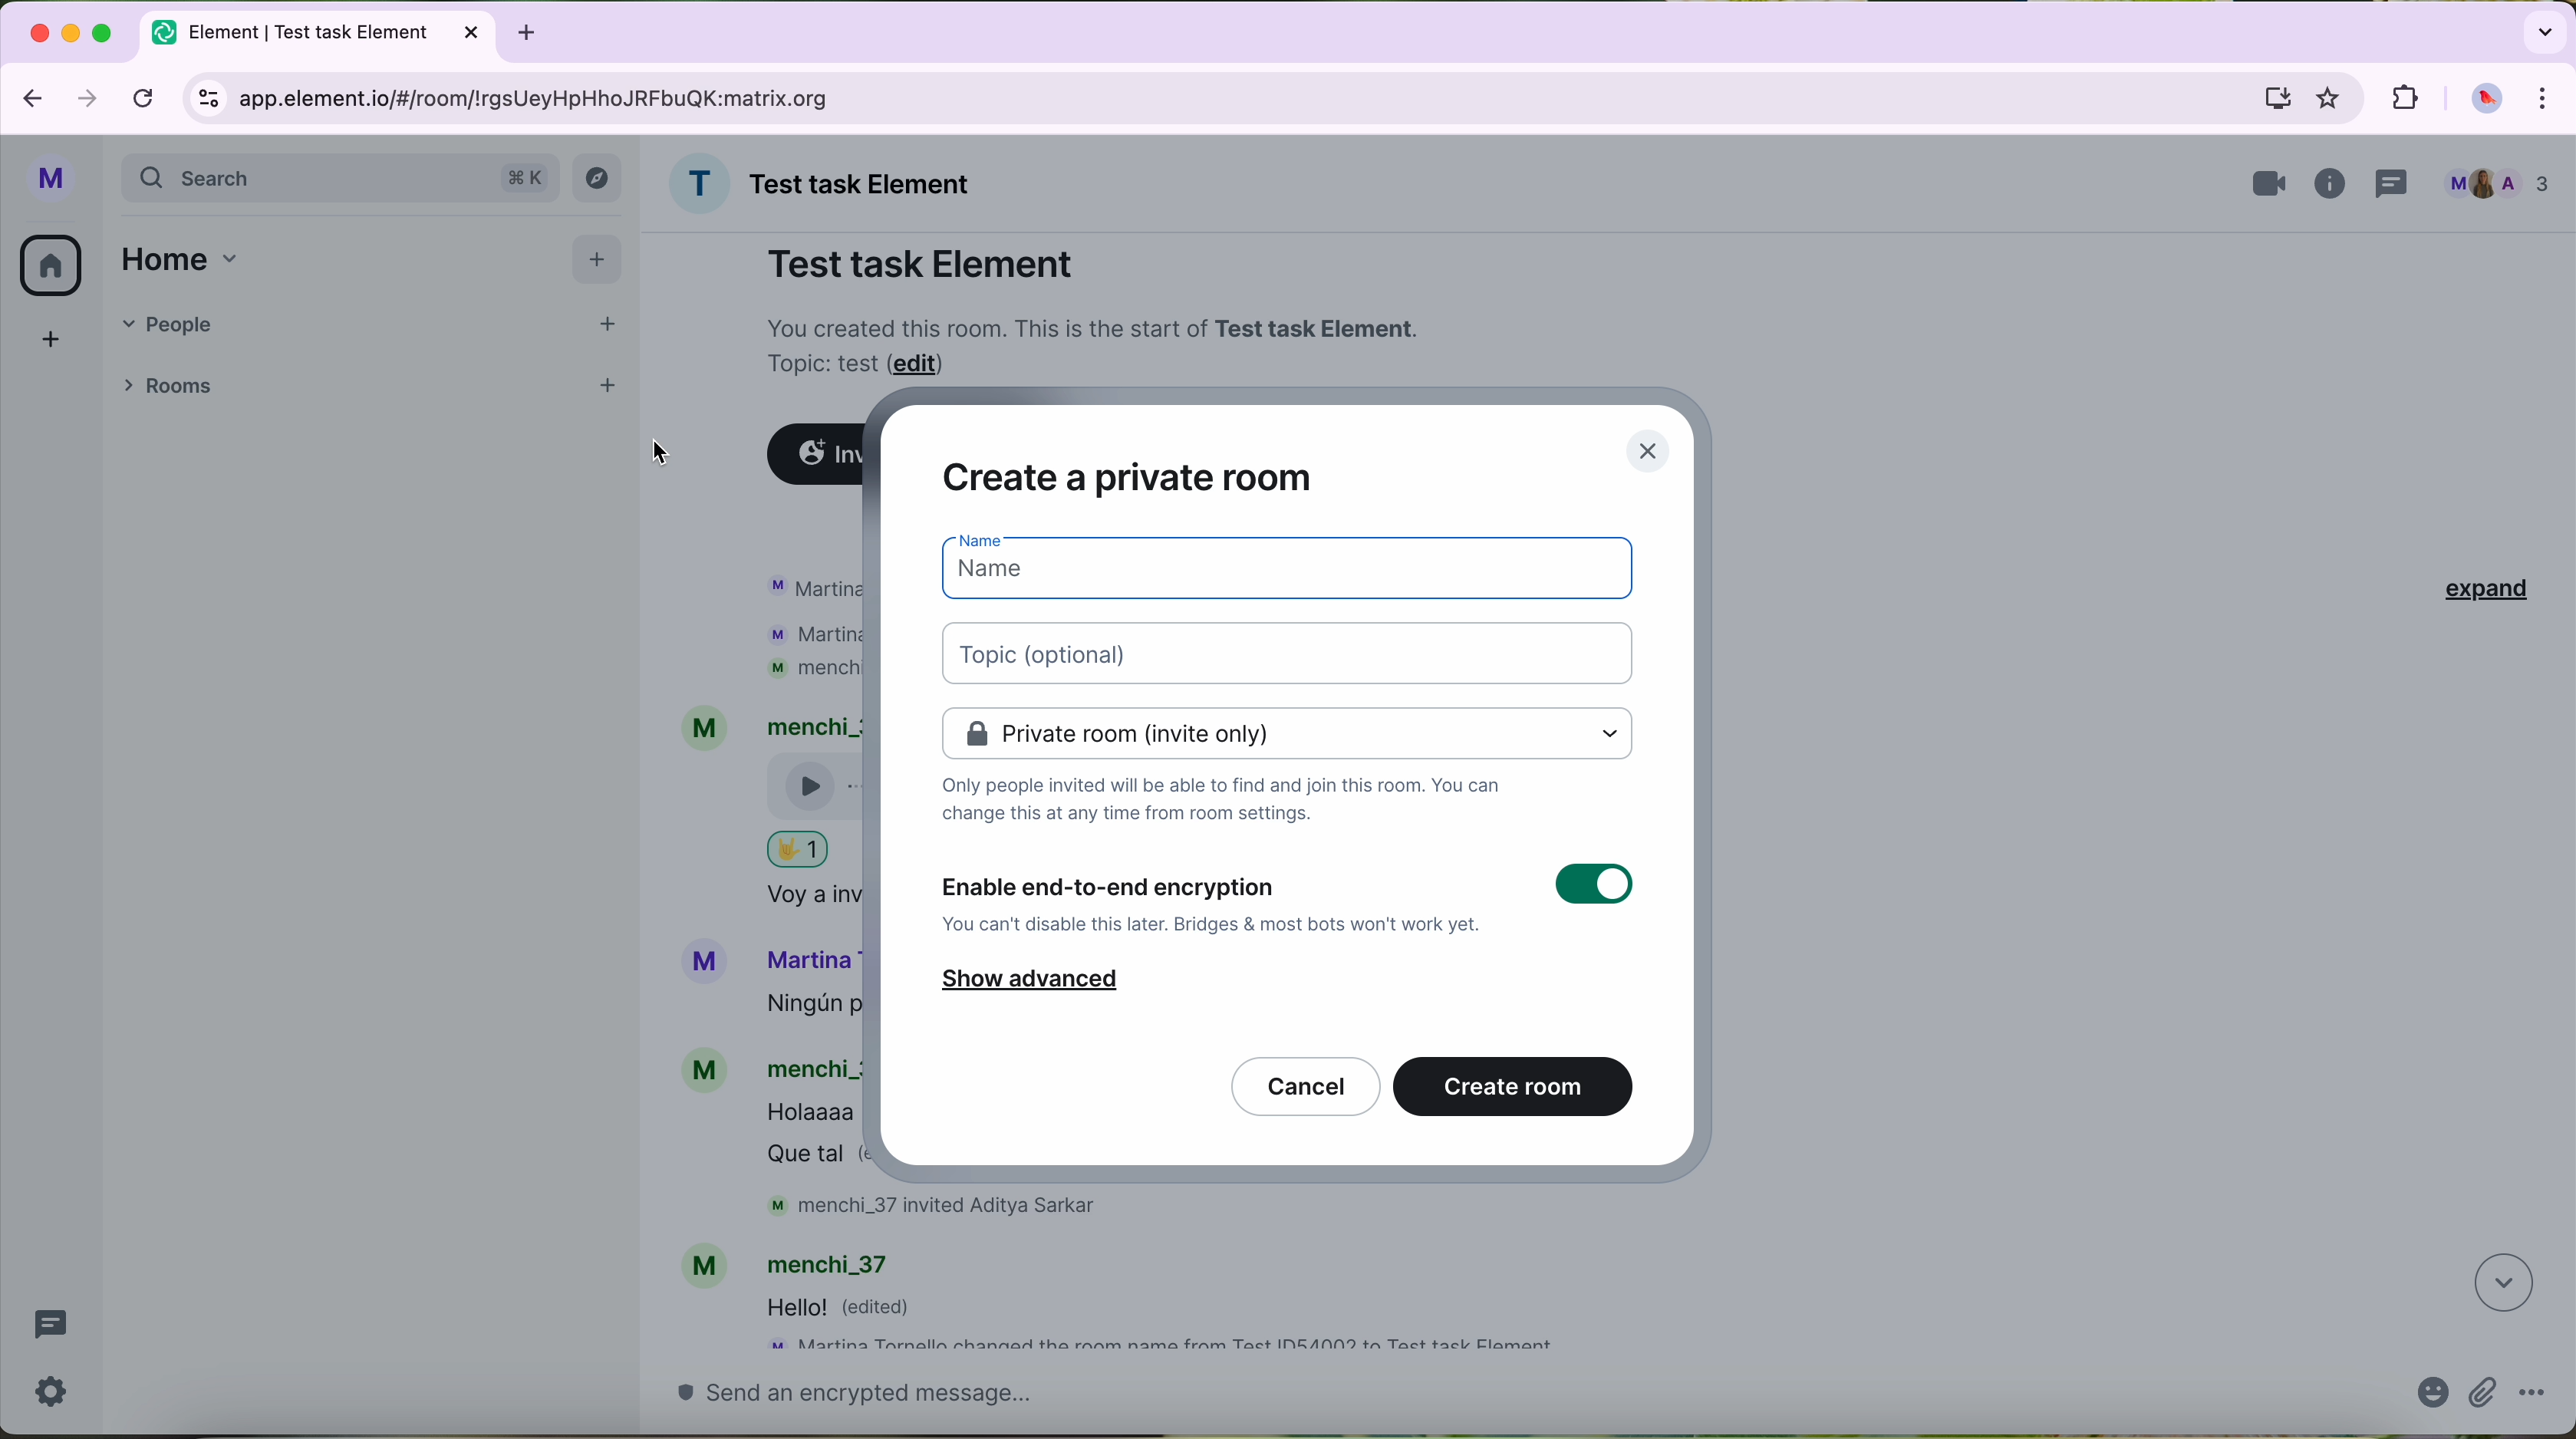  Describe the element at coordinates (534, 31) in the screenshot. I see `new tabb` at that location.